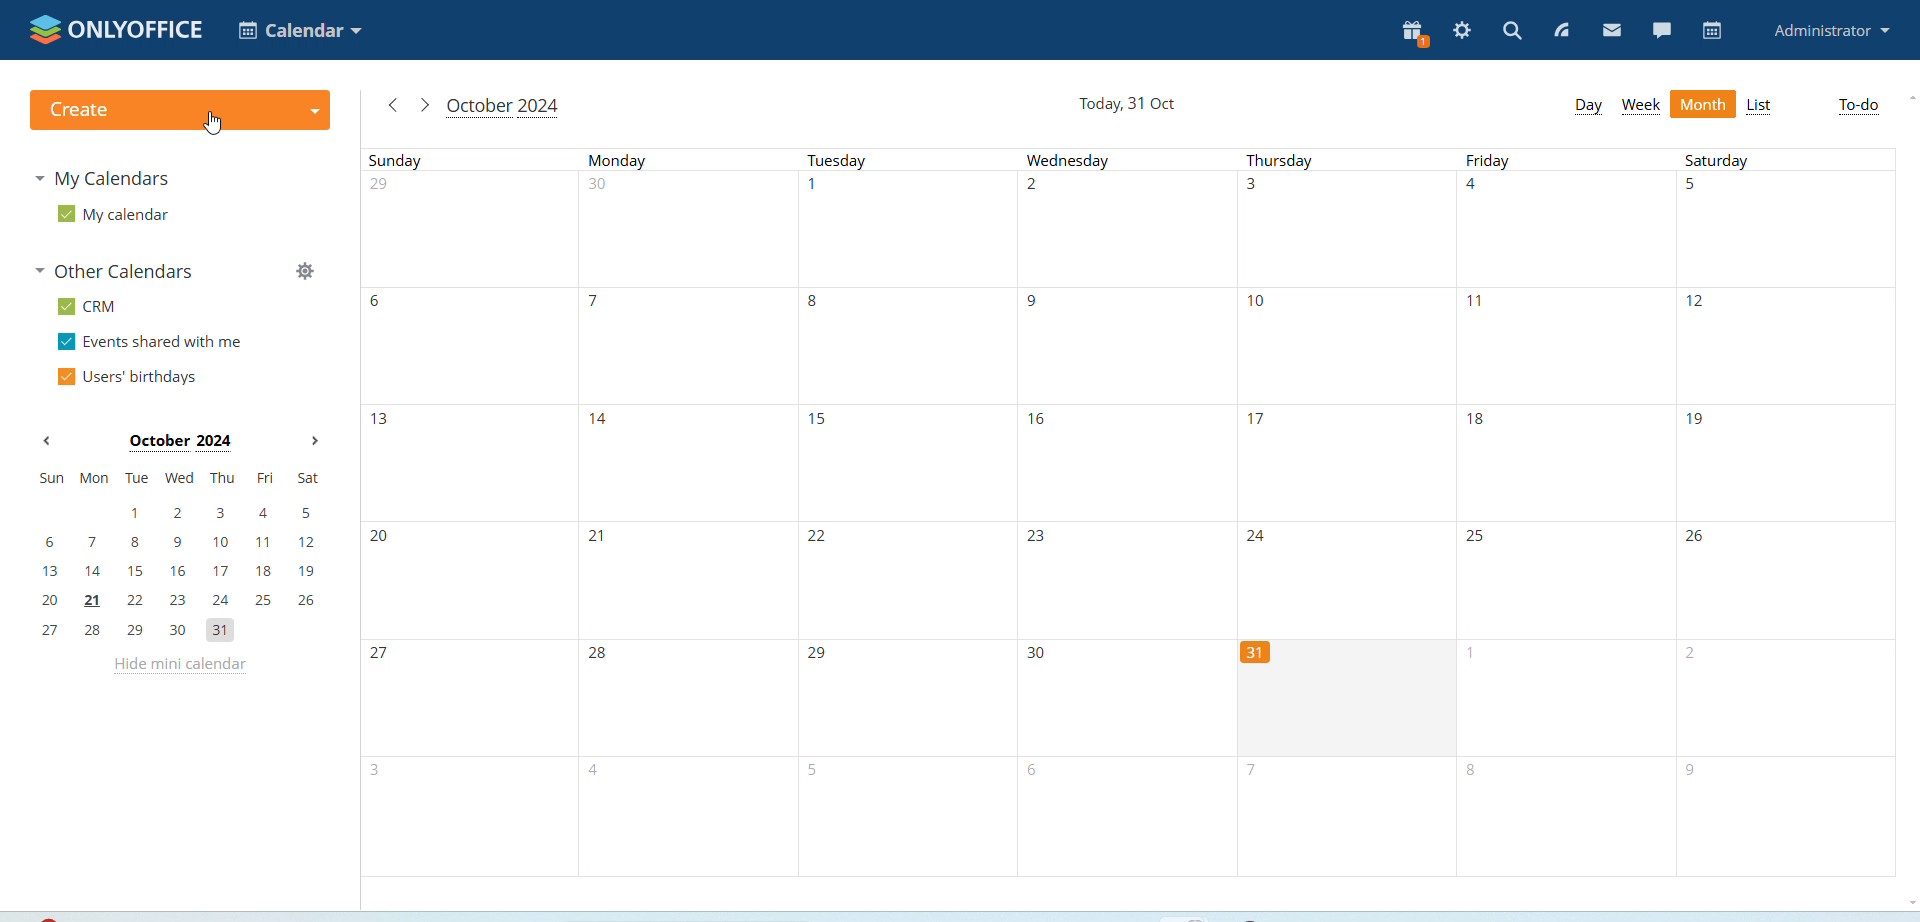 This screenshot has height=922, width=1920. I want to click on scroll down, so click(1916, 903).